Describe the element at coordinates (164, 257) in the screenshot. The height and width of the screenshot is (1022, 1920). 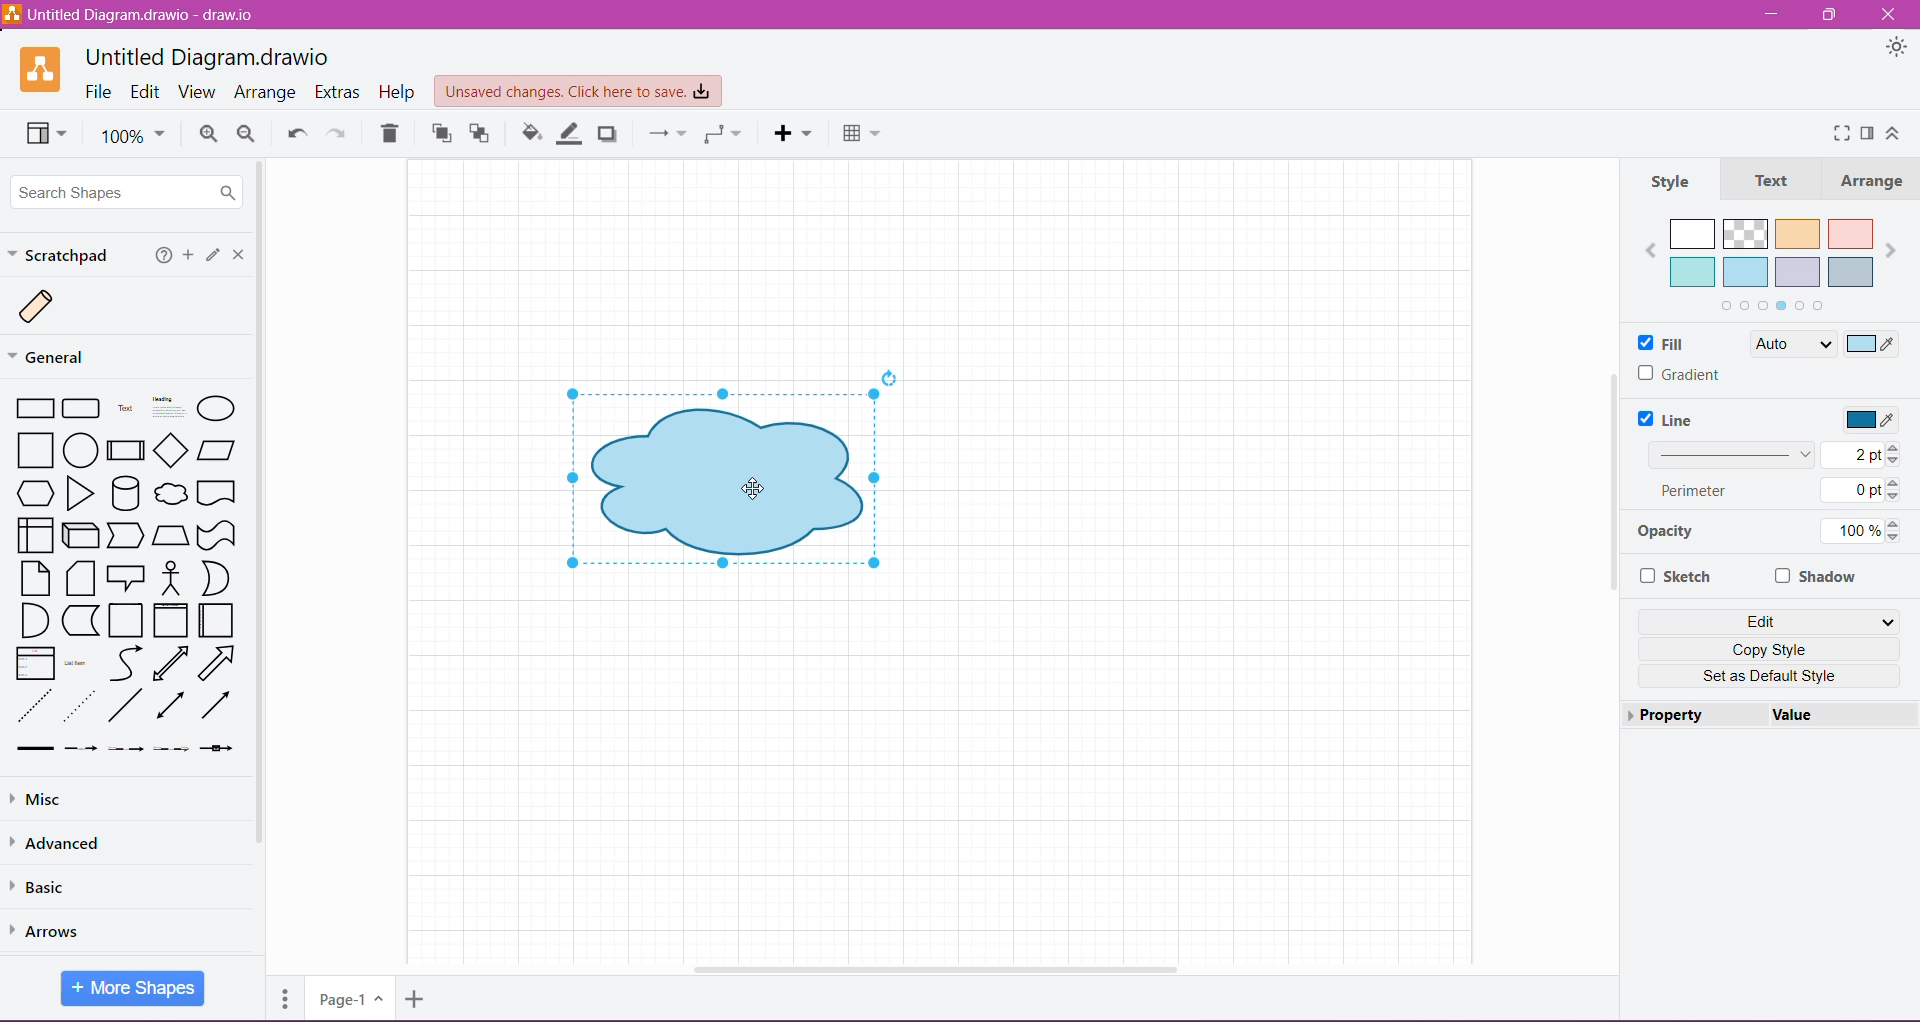
I see `Help` at that location.